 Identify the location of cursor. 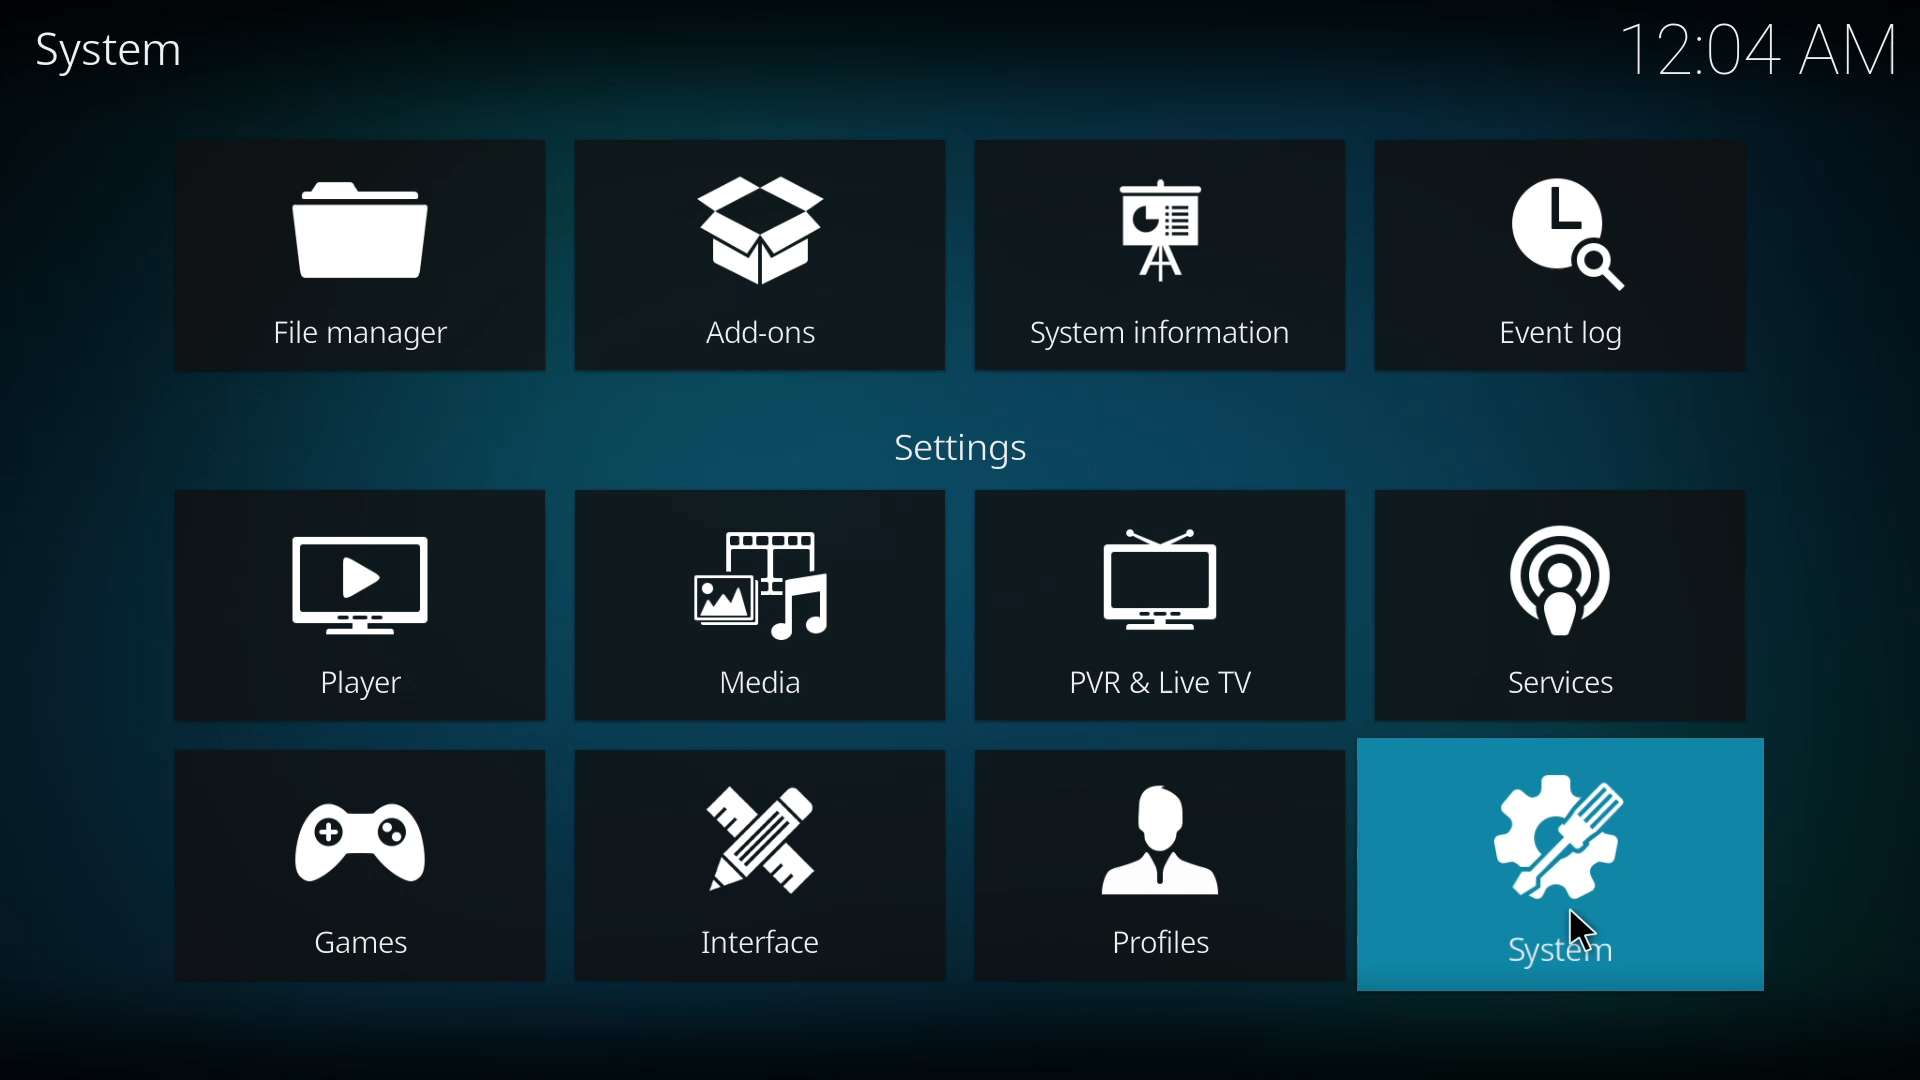
(1580, 932).